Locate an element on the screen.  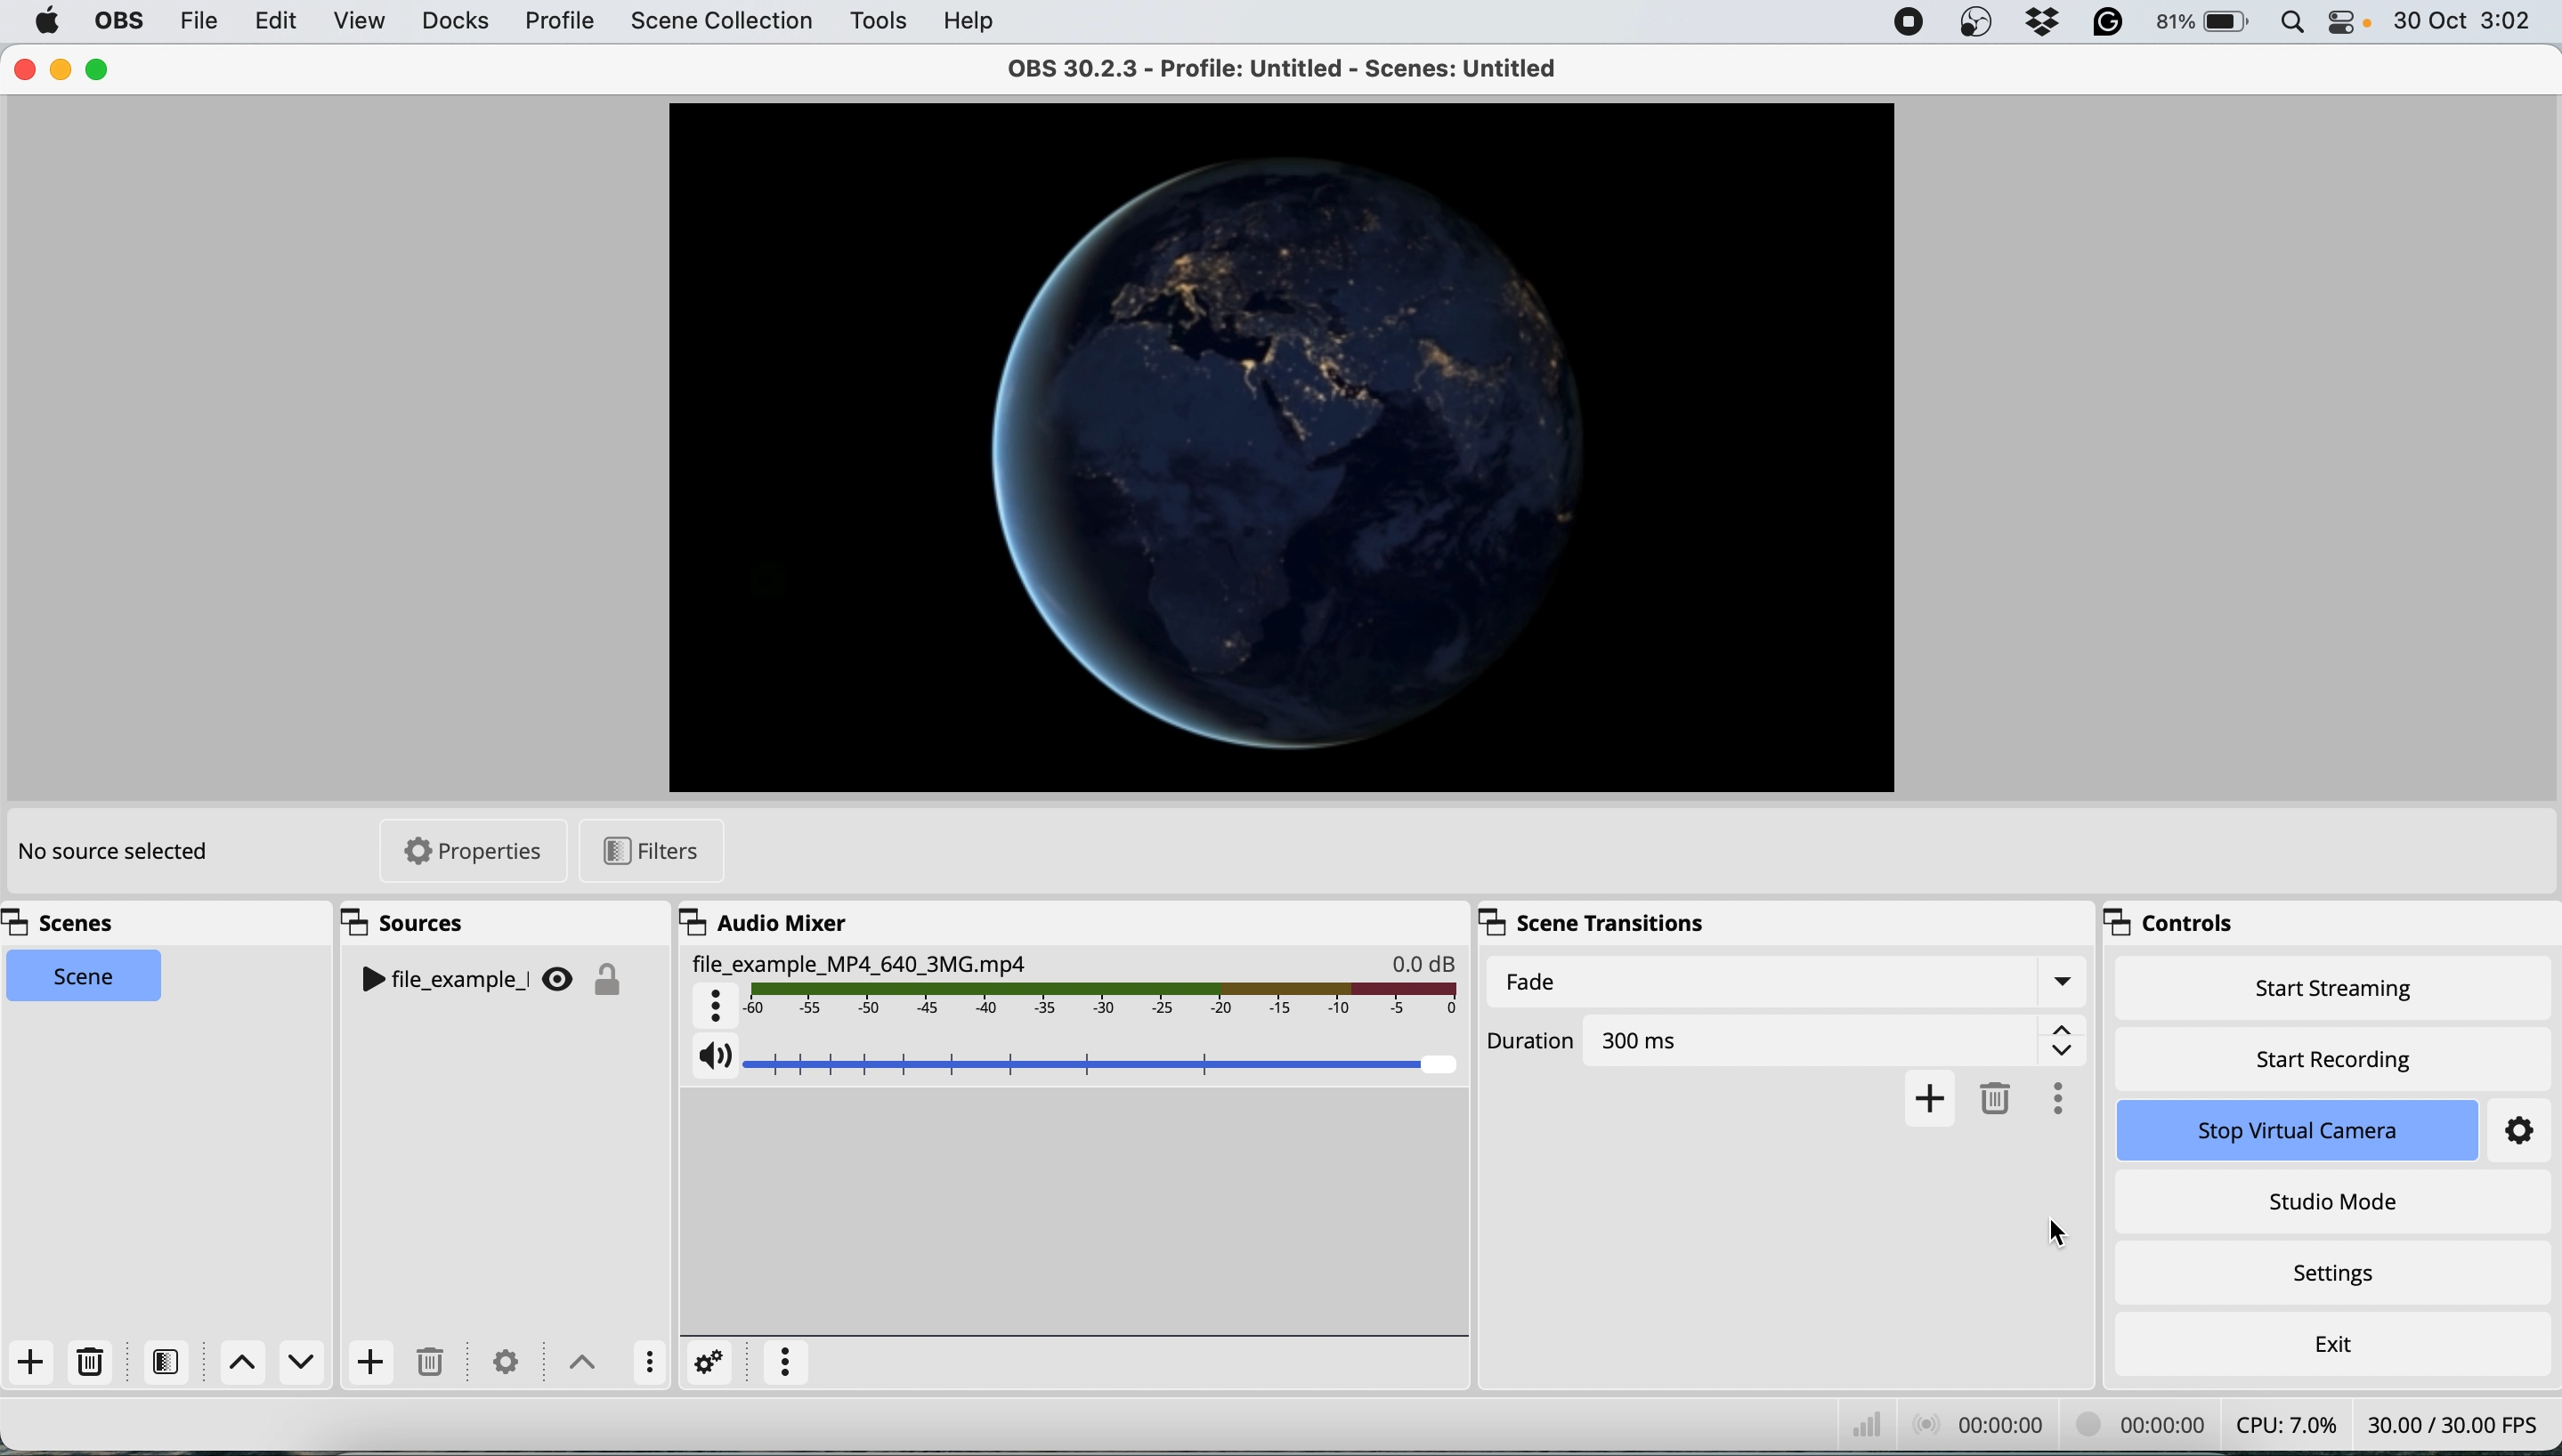
delete scene is located at coordinates (89, 1361).